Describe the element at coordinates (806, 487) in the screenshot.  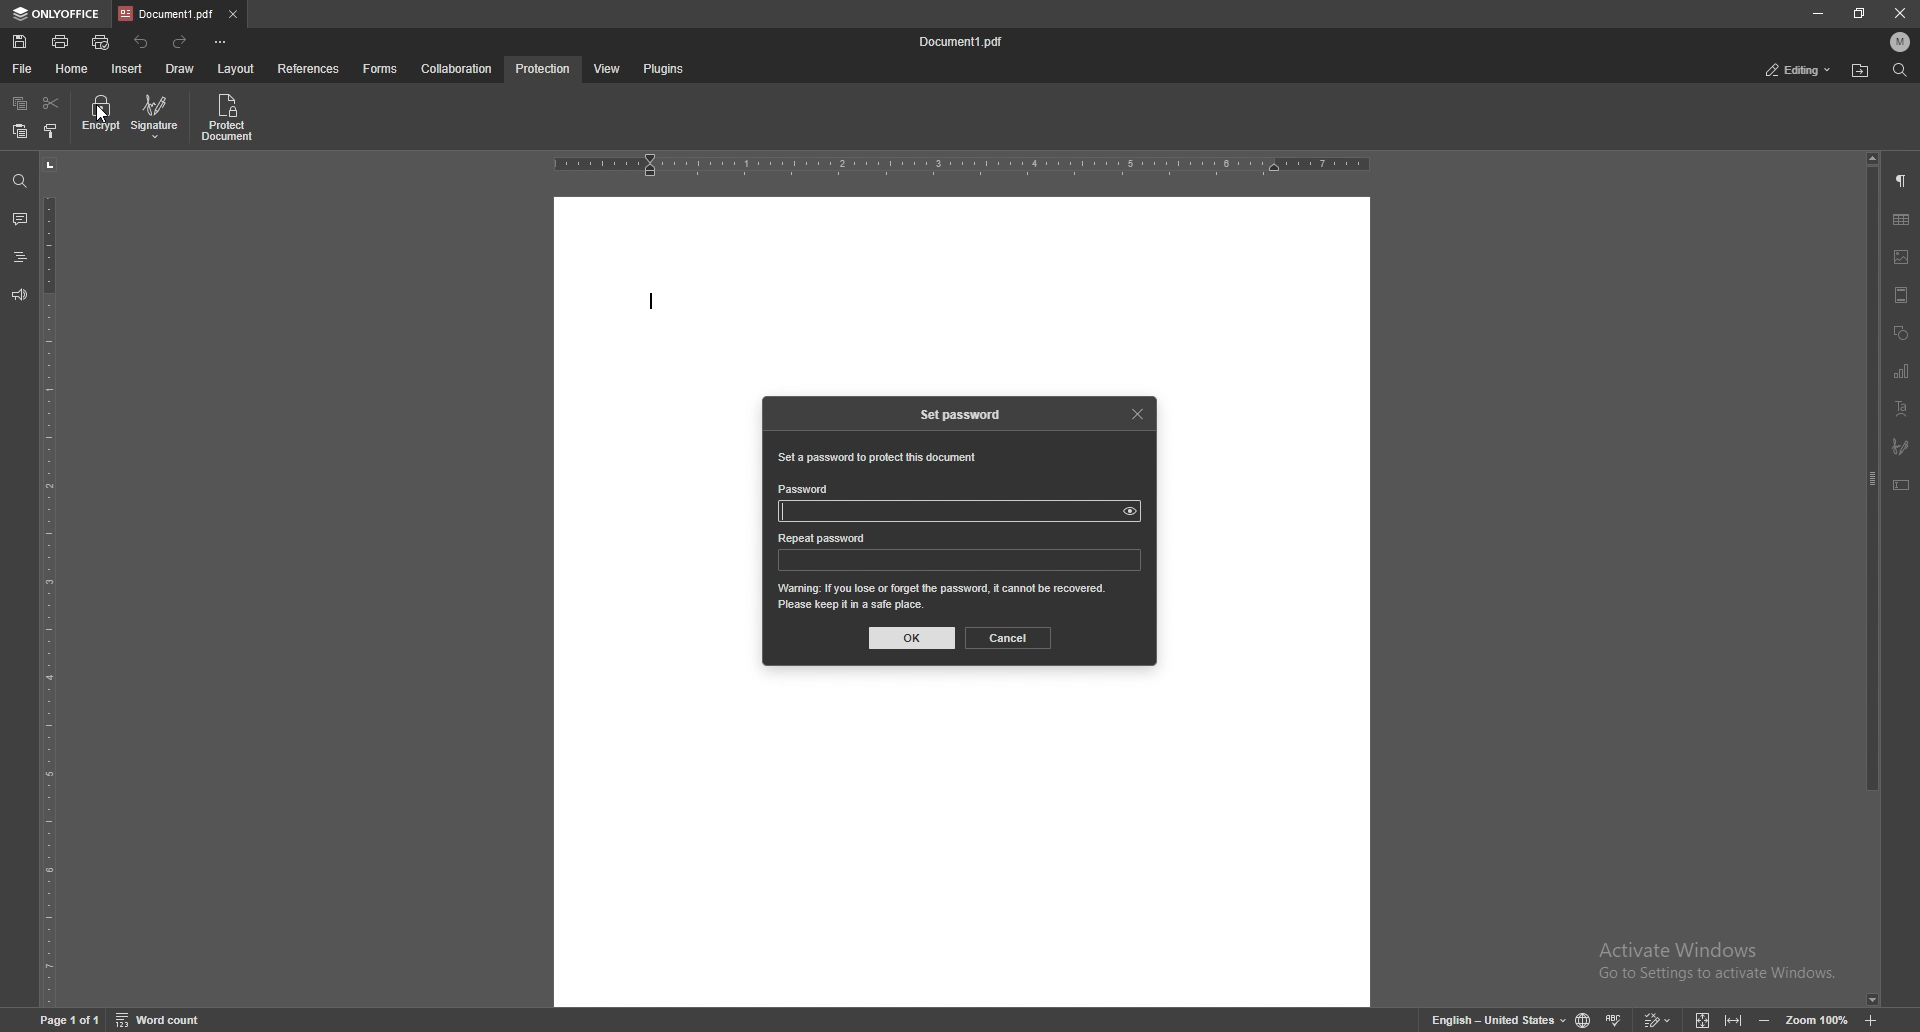
I see `password` at that location.